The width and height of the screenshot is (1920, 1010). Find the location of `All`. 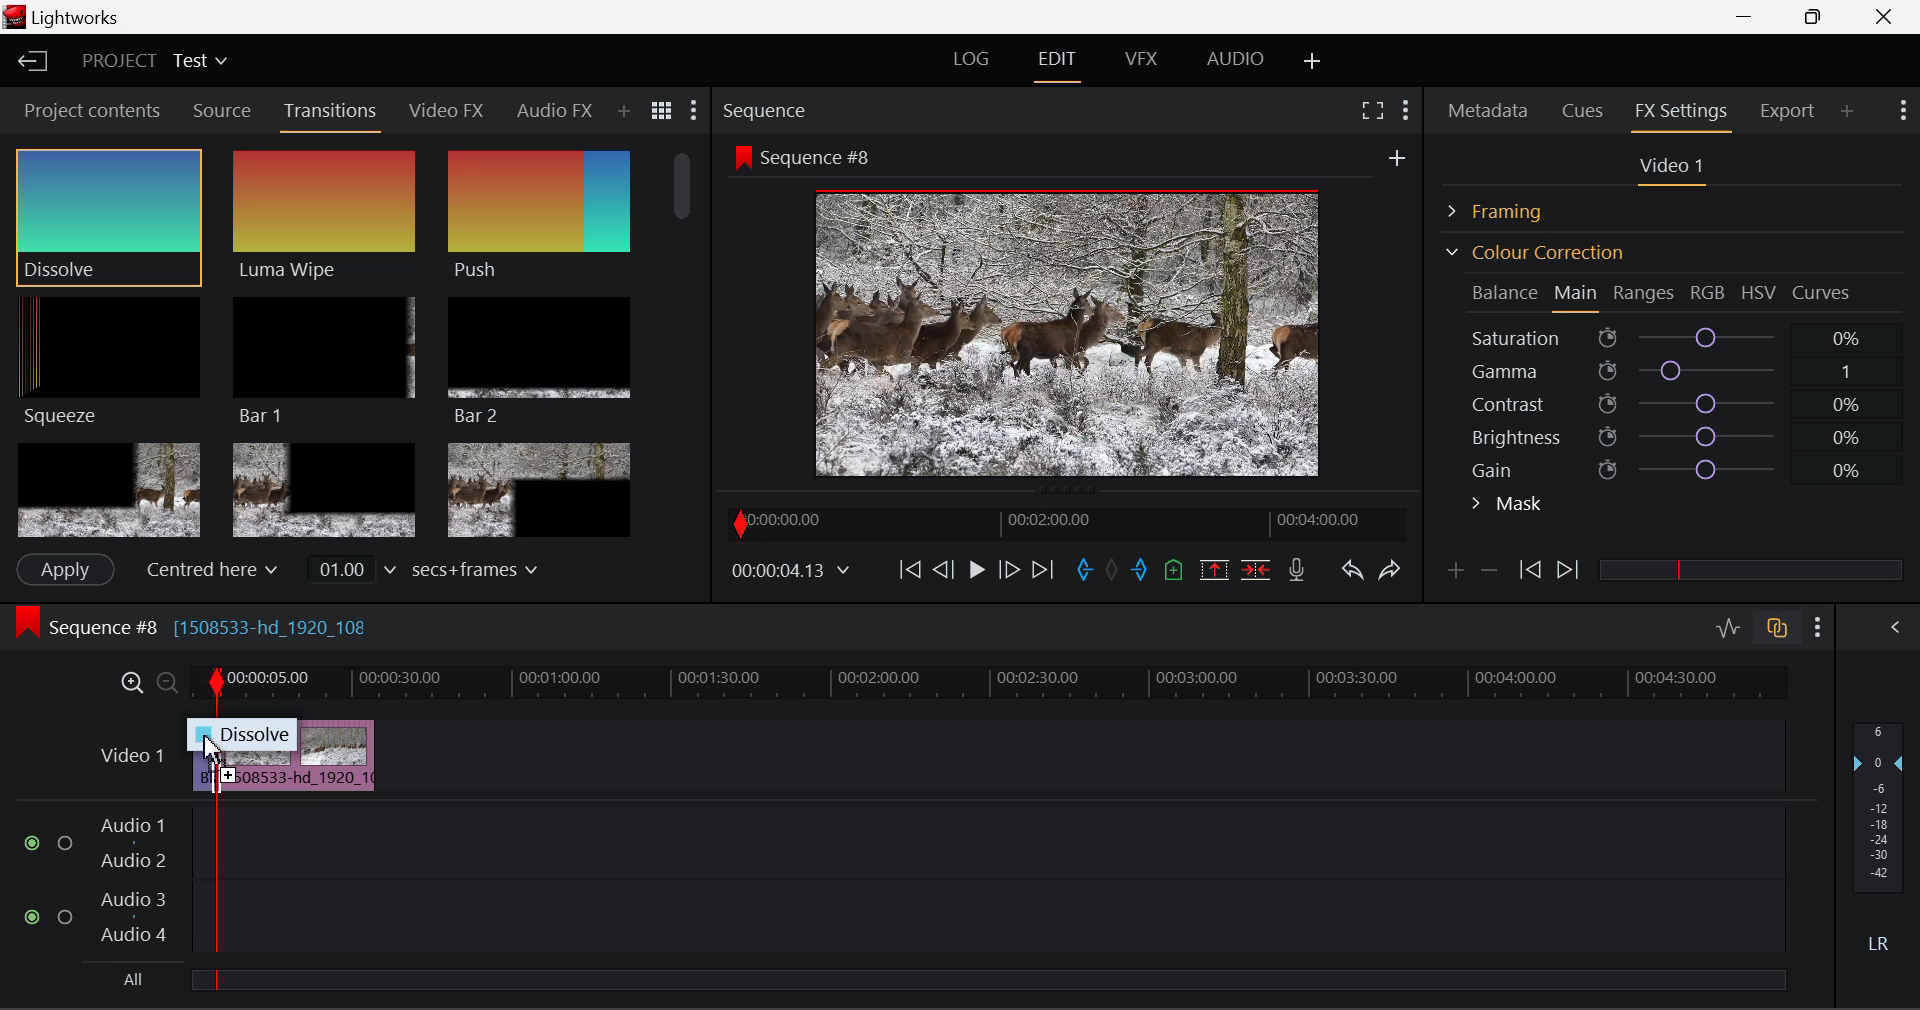

All is located at coordinates (129, 982).